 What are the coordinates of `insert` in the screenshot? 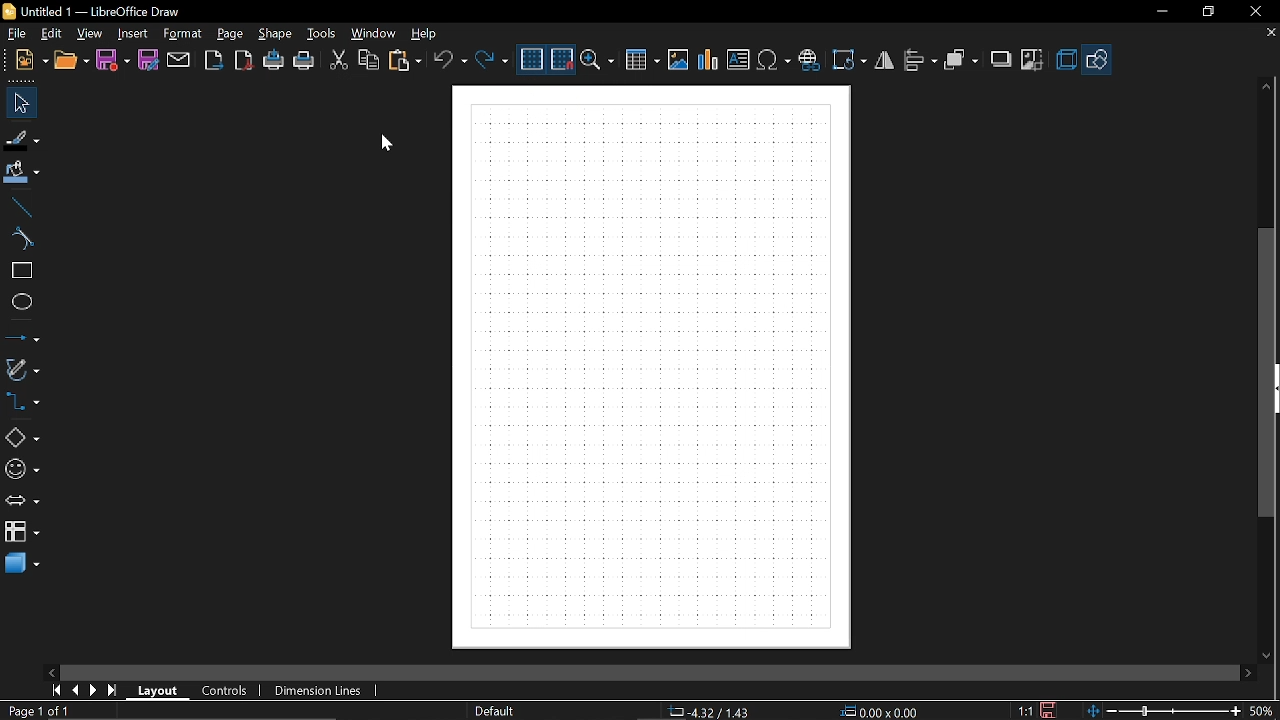 It's located at (132, 35).